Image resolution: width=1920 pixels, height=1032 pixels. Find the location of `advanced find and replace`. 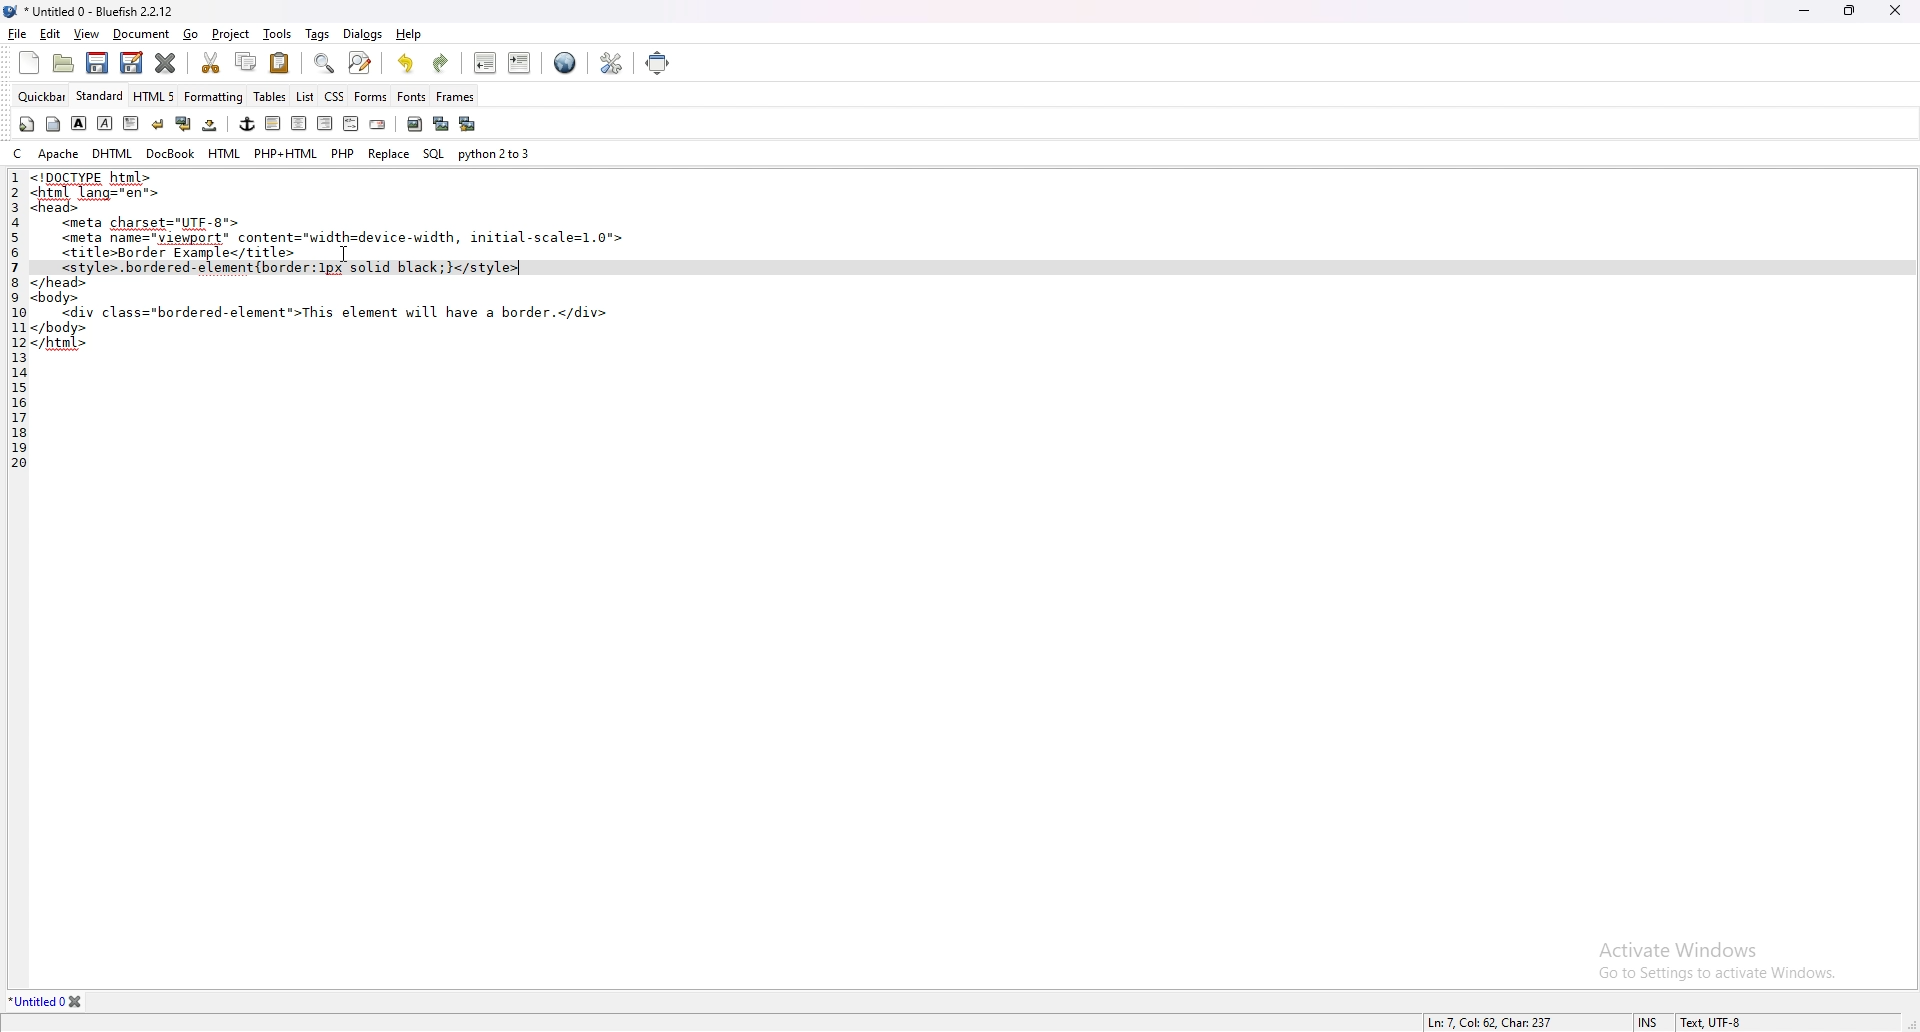

advanced find and replace is located at coordinates (362, 62).